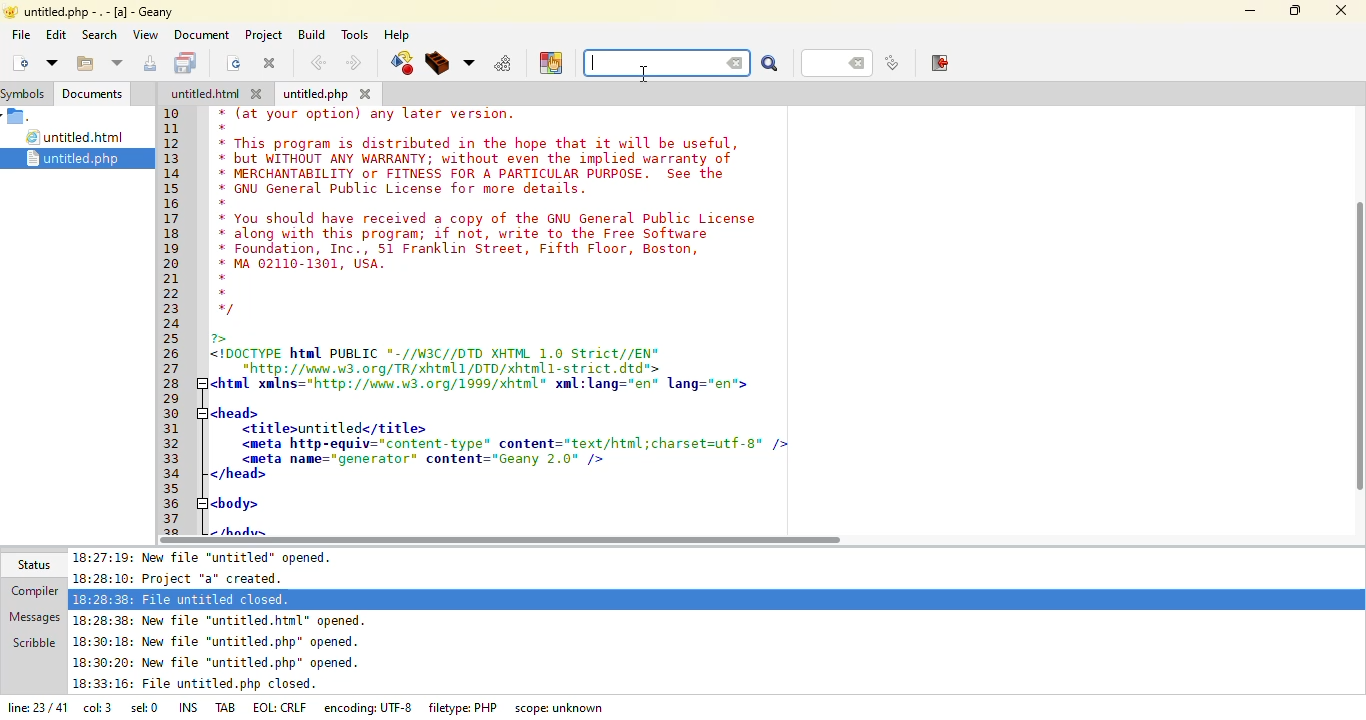 Image resolution: width=1366 pixels, height=720 pixels. Describe the element at coordinates (1342, 8) in the screenshot. I see `close` at that location.